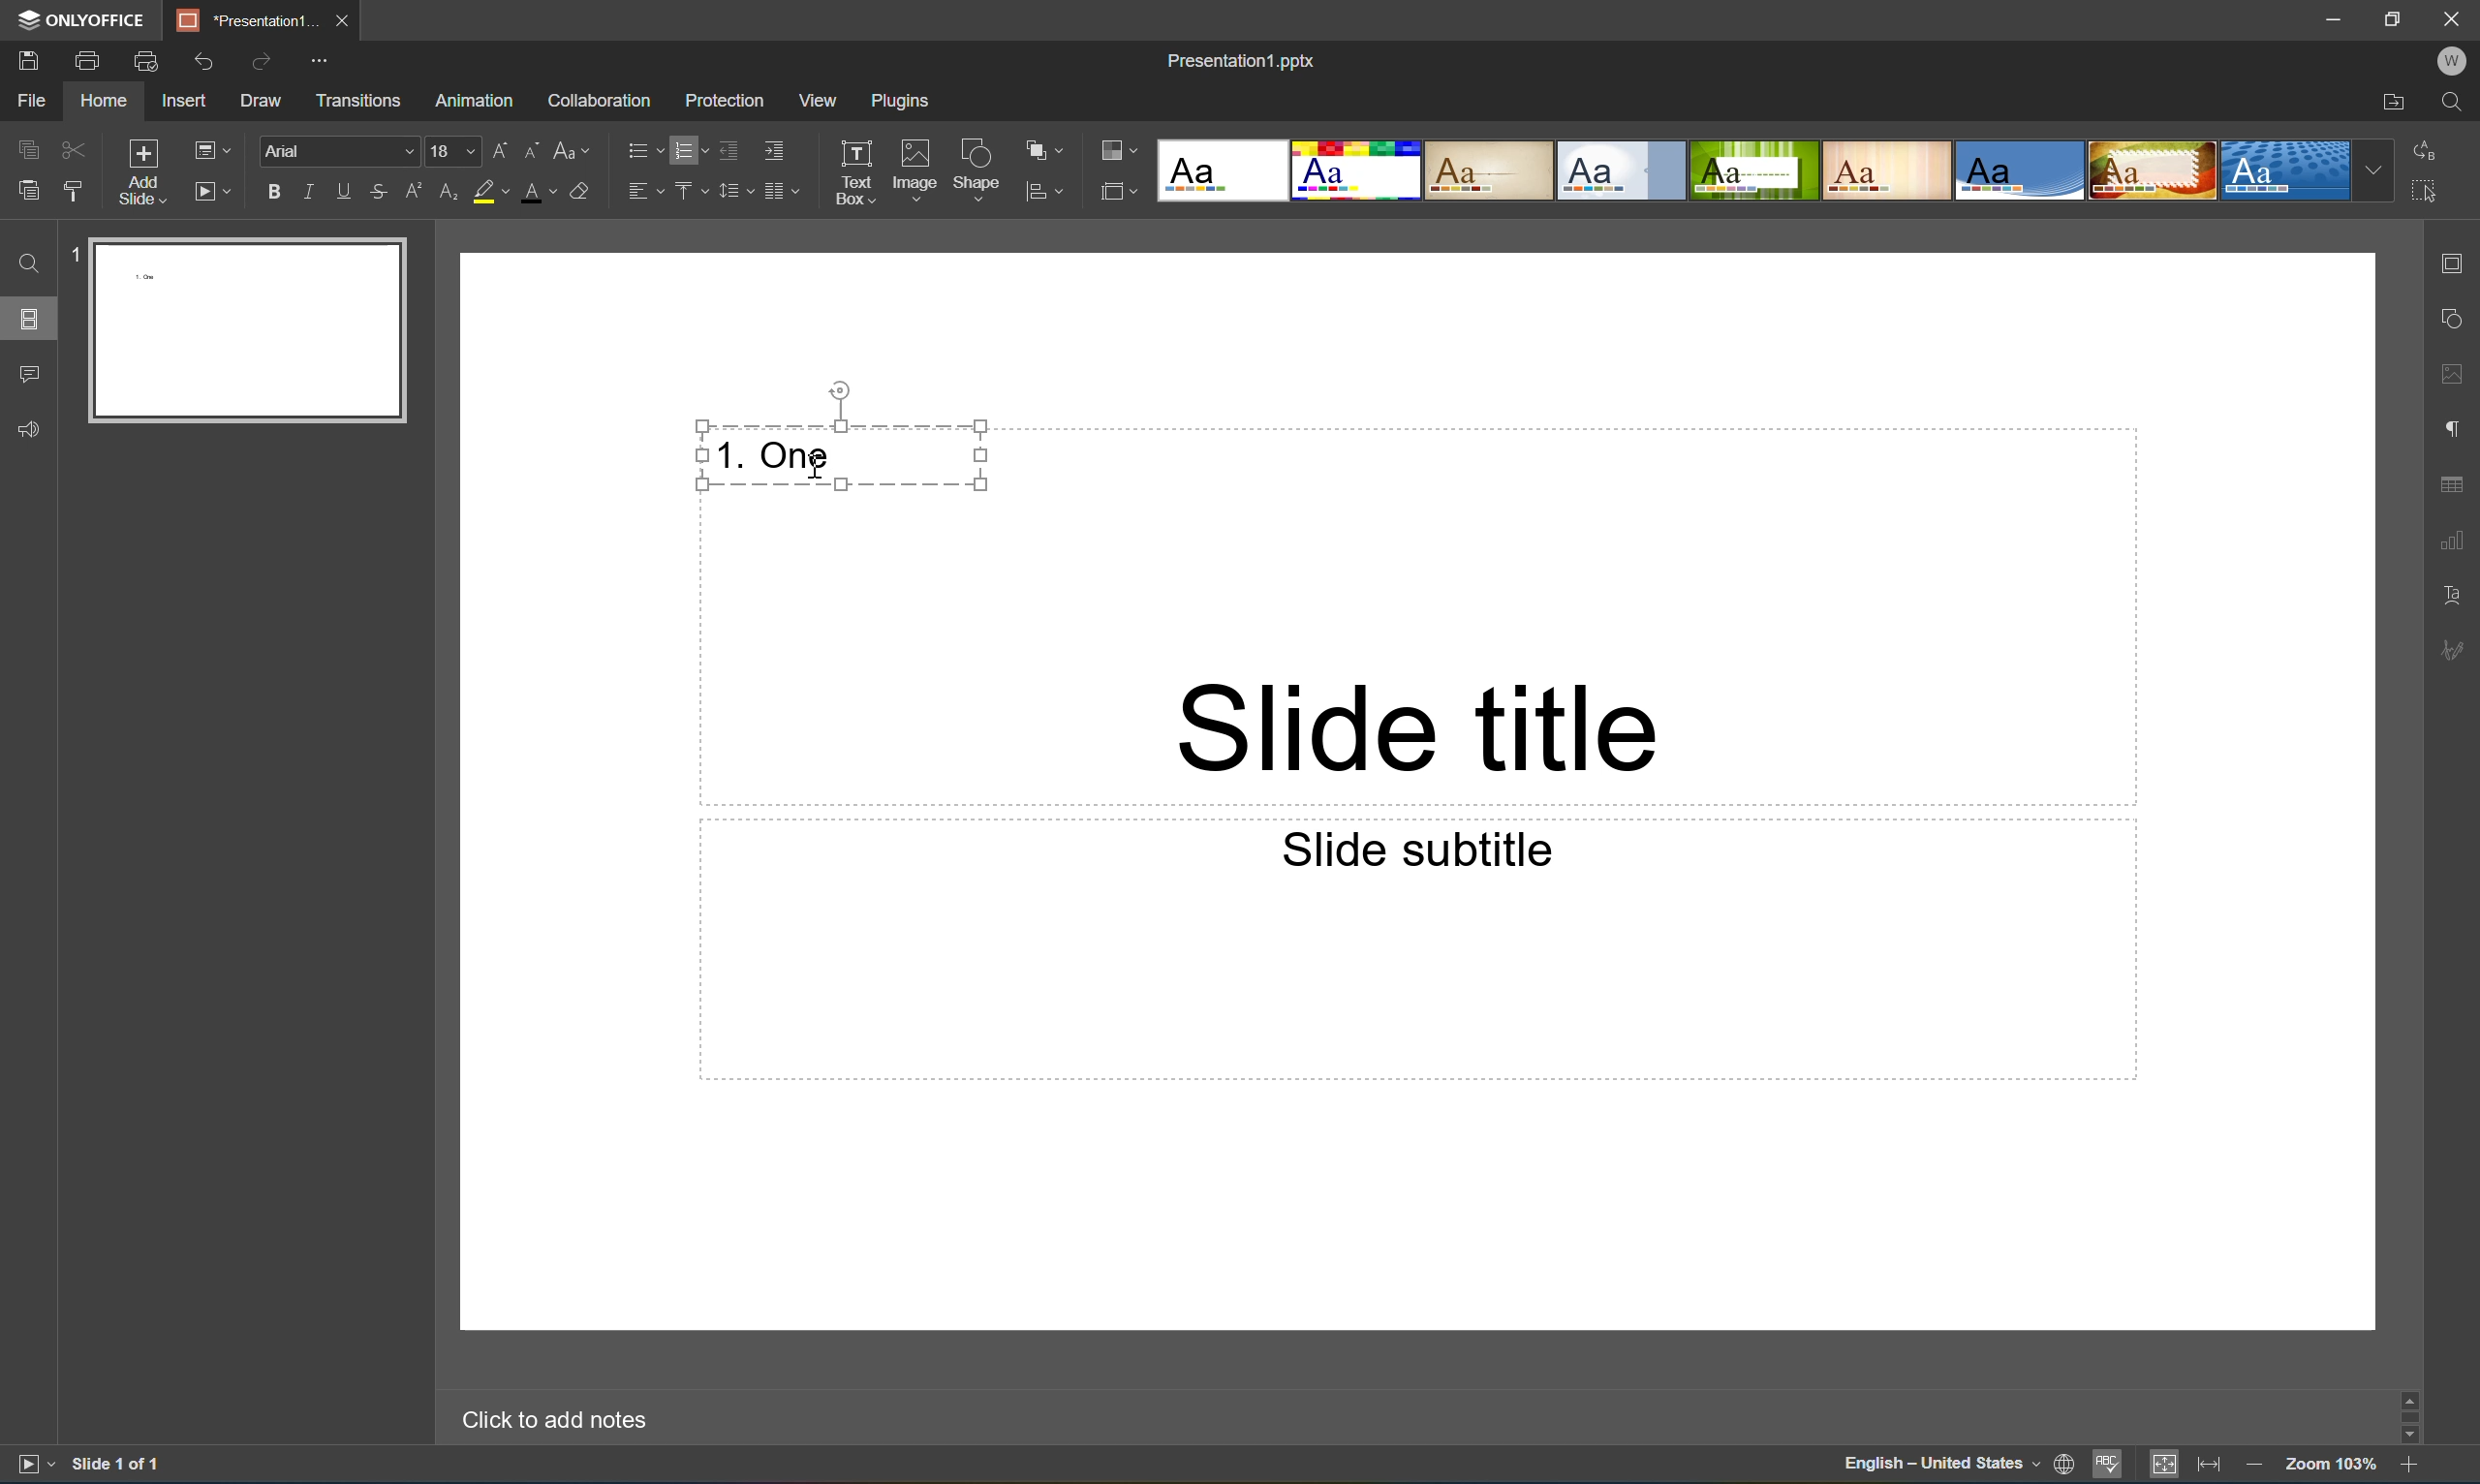  Describe the element at coordinates (2455, 376) in the screenshot. I see `Image settings` at that location.